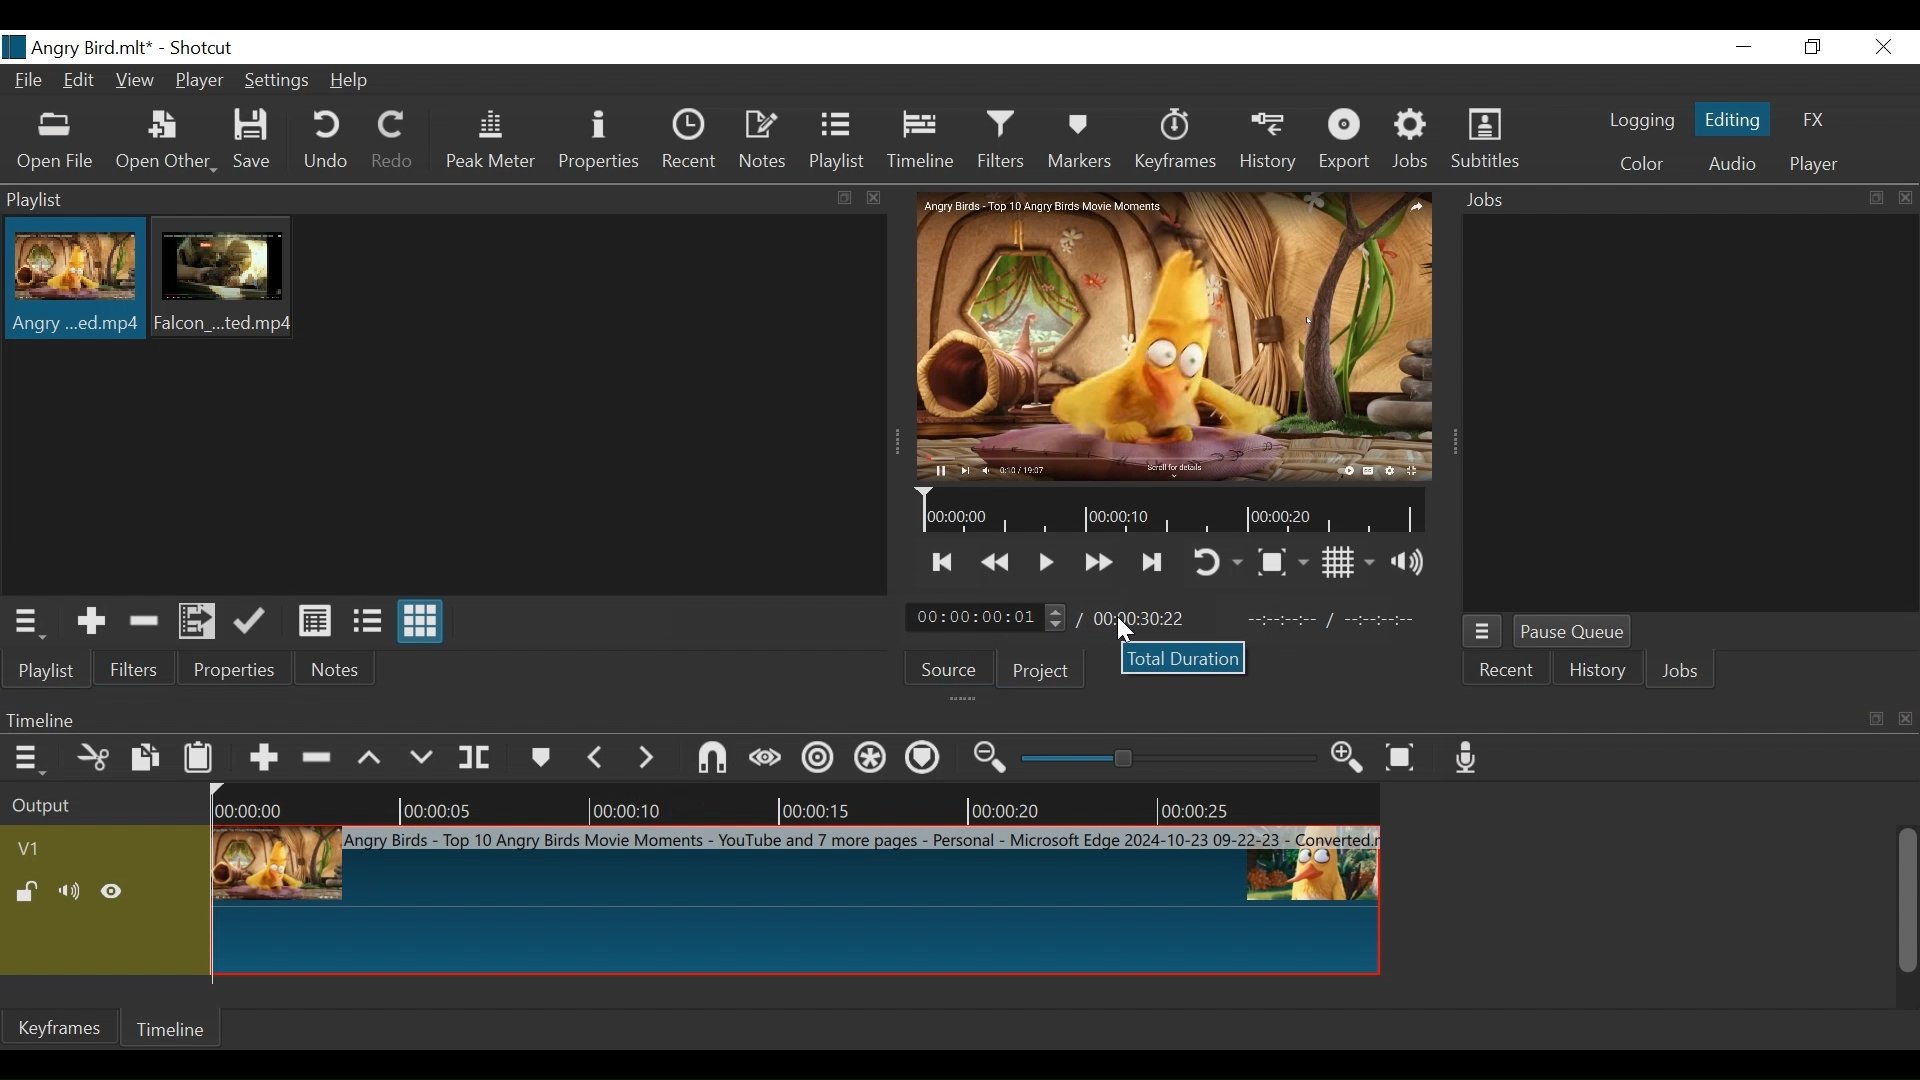 The width and height of the screenshot is (1920, 1080). Describe the element at coordinates (1123, 634) in the screenshot. I see `Cursor` at that location.